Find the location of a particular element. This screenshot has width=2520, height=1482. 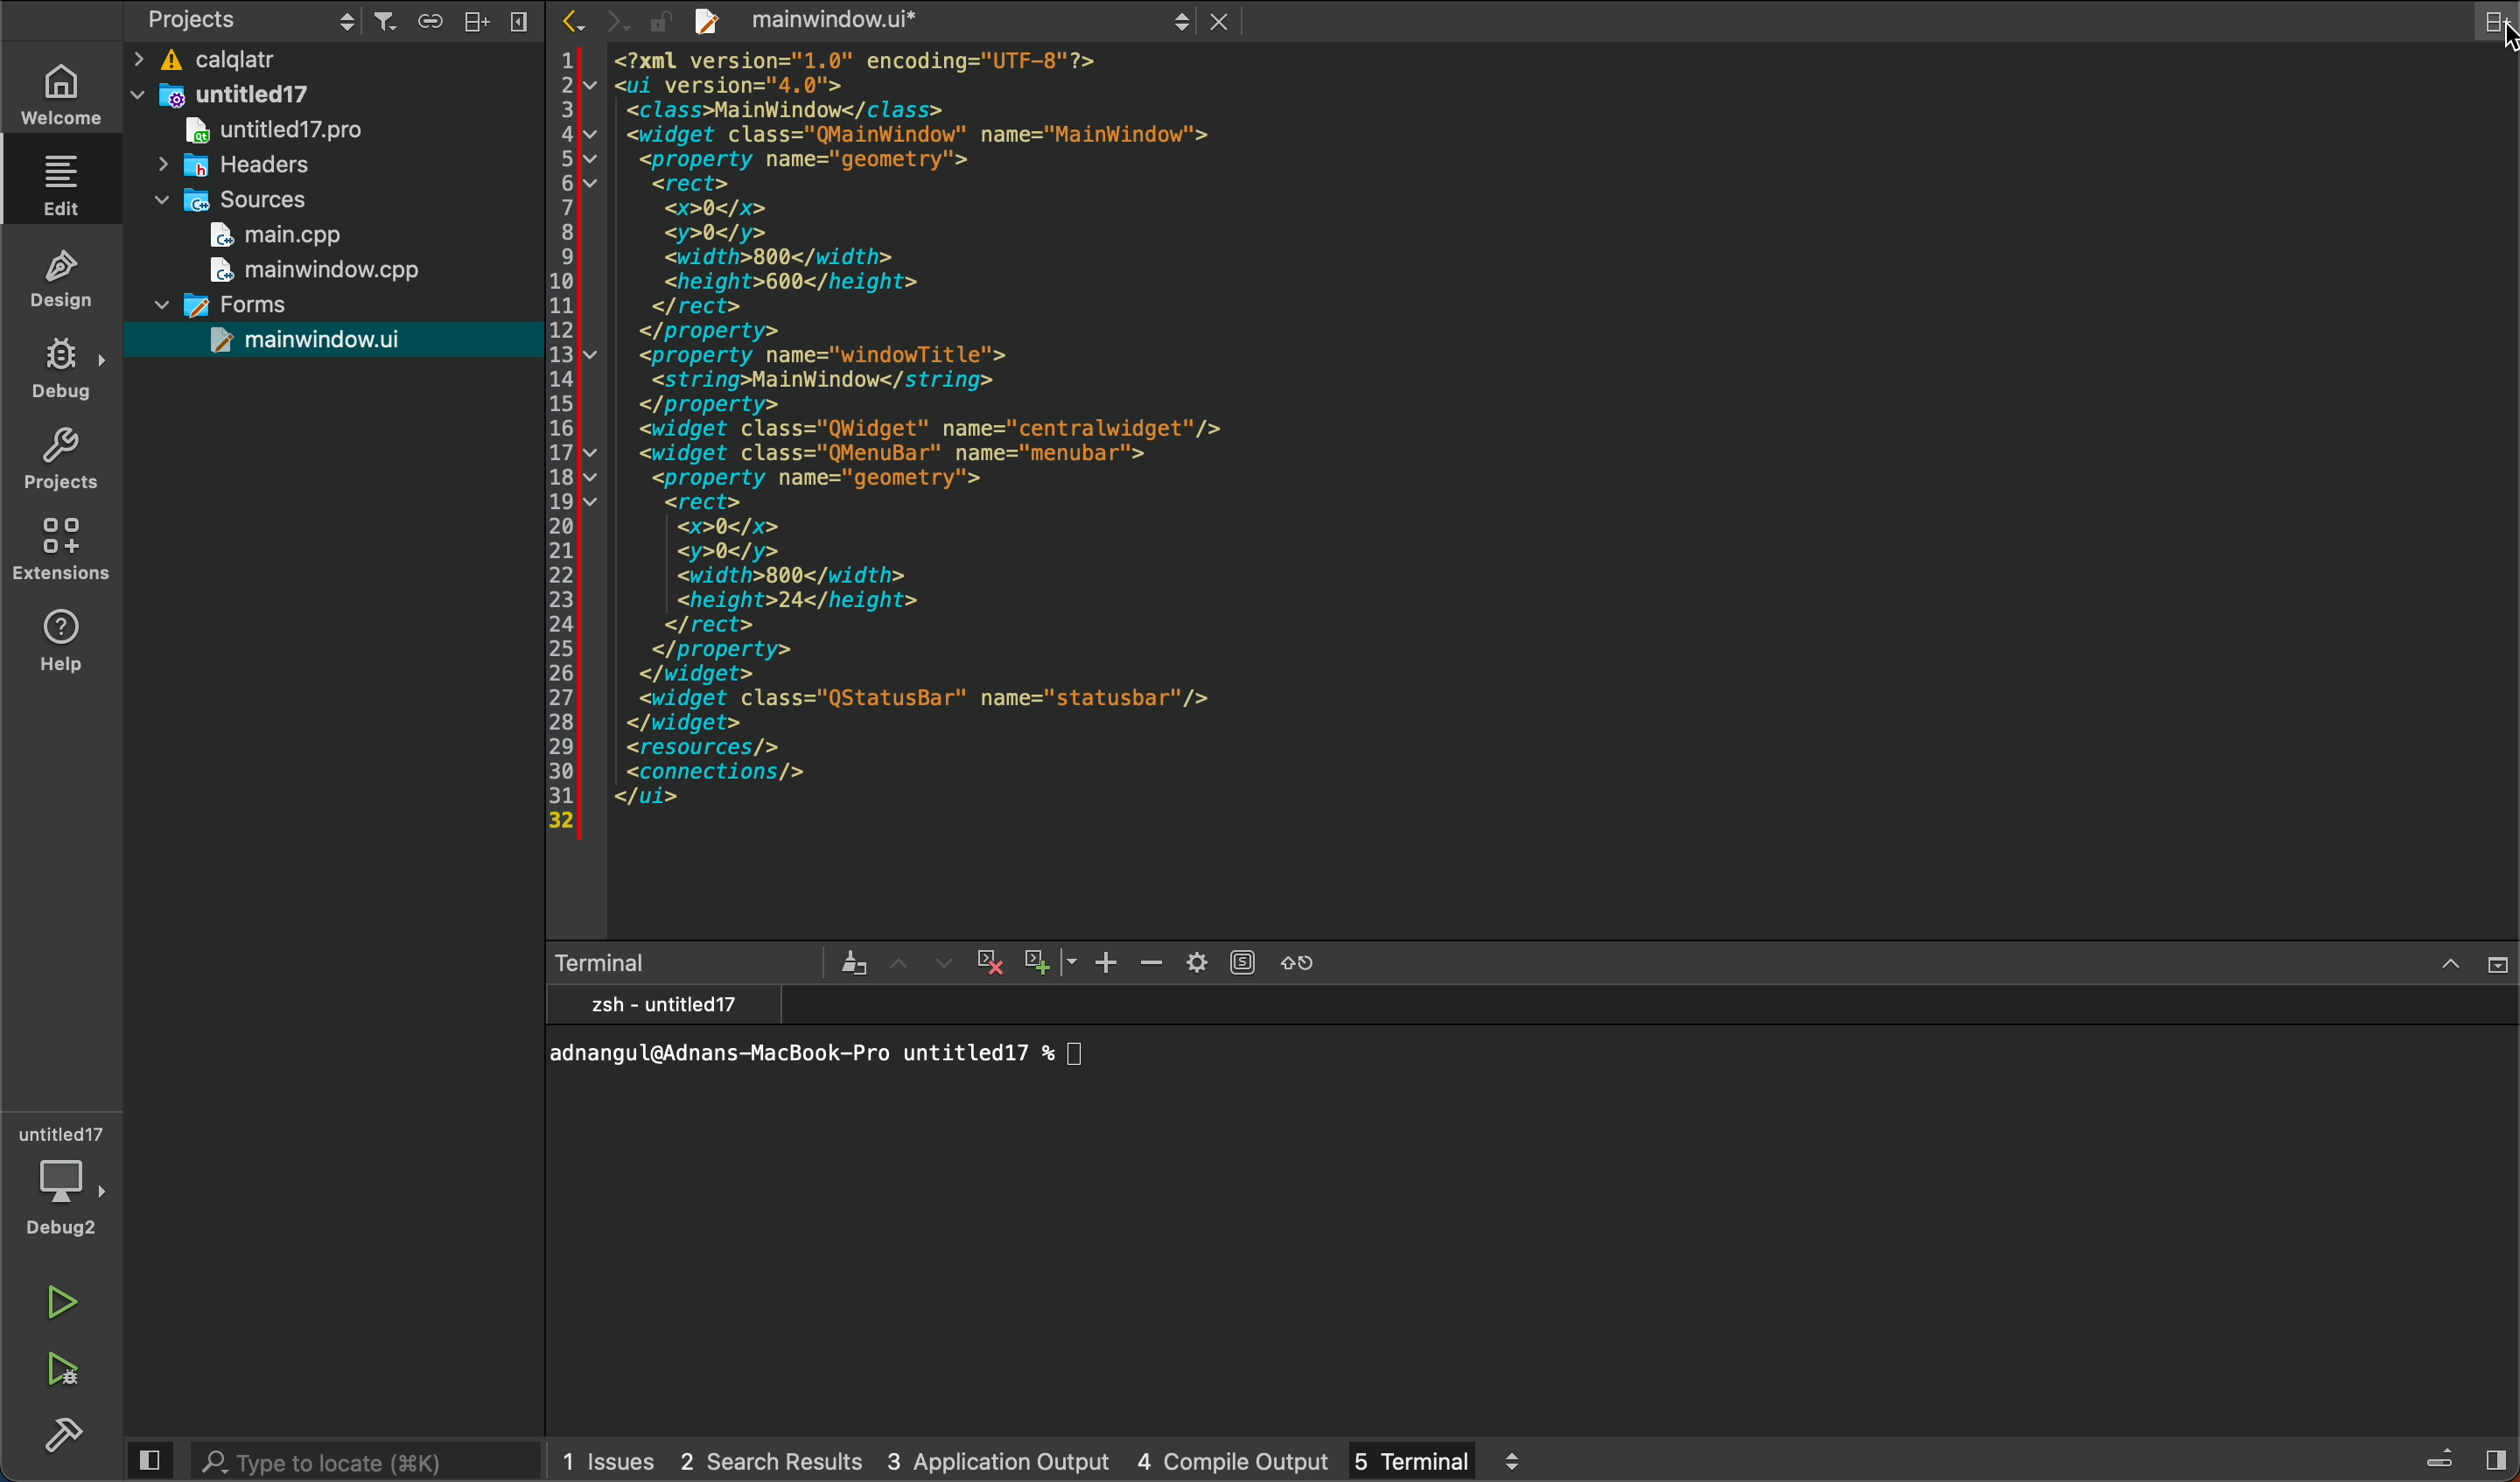

ximize is located at coordinates (2450, 964).